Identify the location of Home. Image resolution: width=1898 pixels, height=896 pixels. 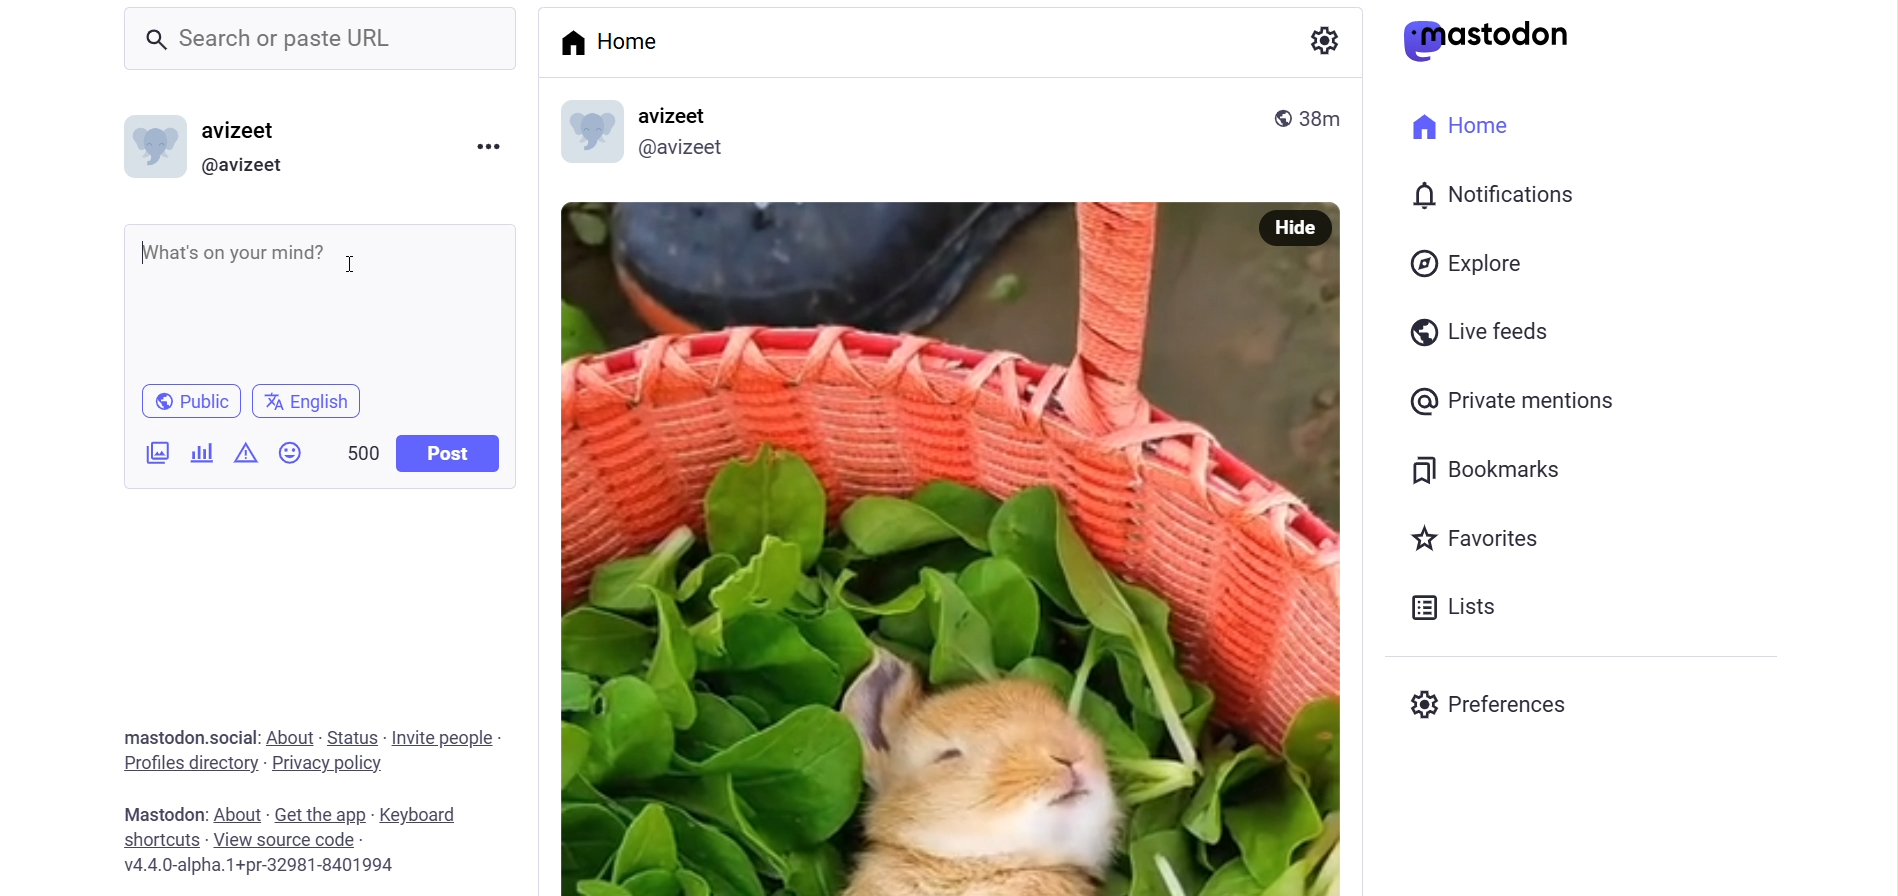
(612, 39).